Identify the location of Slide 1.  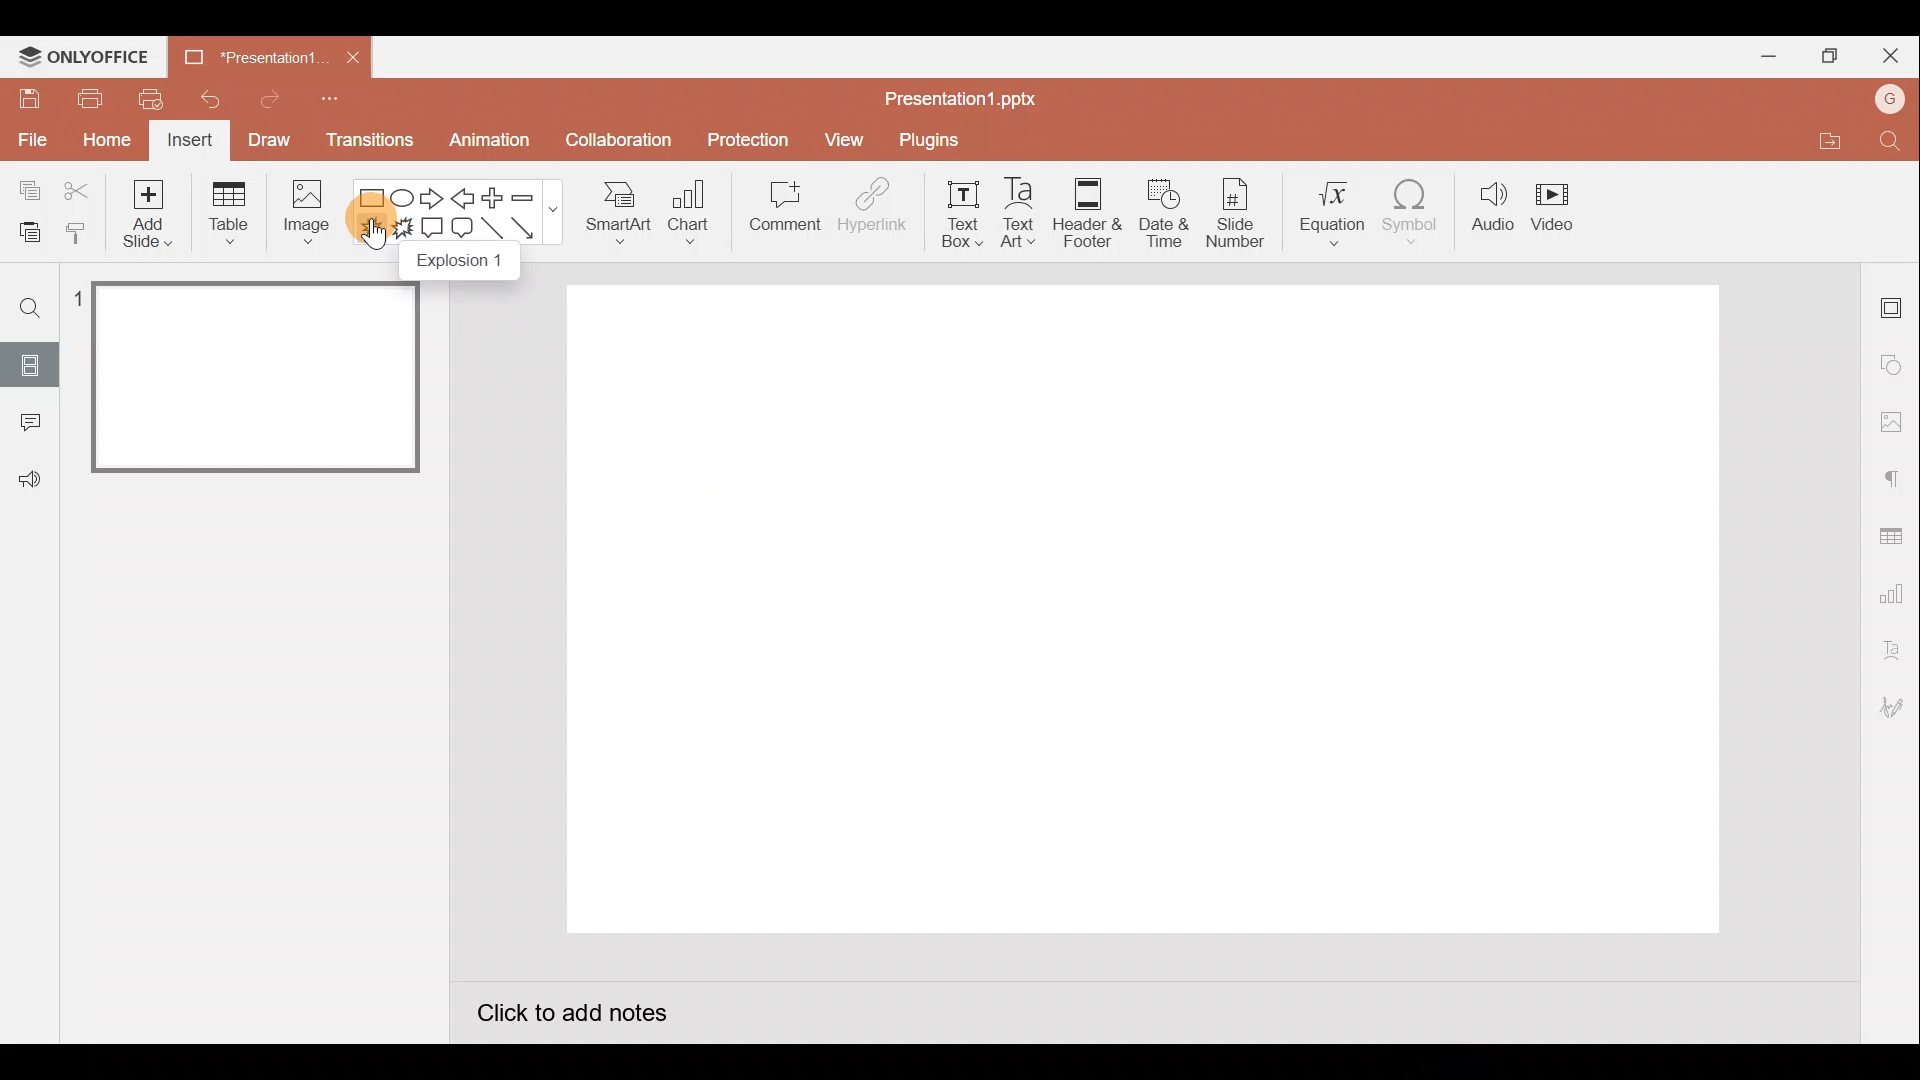
(242, 378).